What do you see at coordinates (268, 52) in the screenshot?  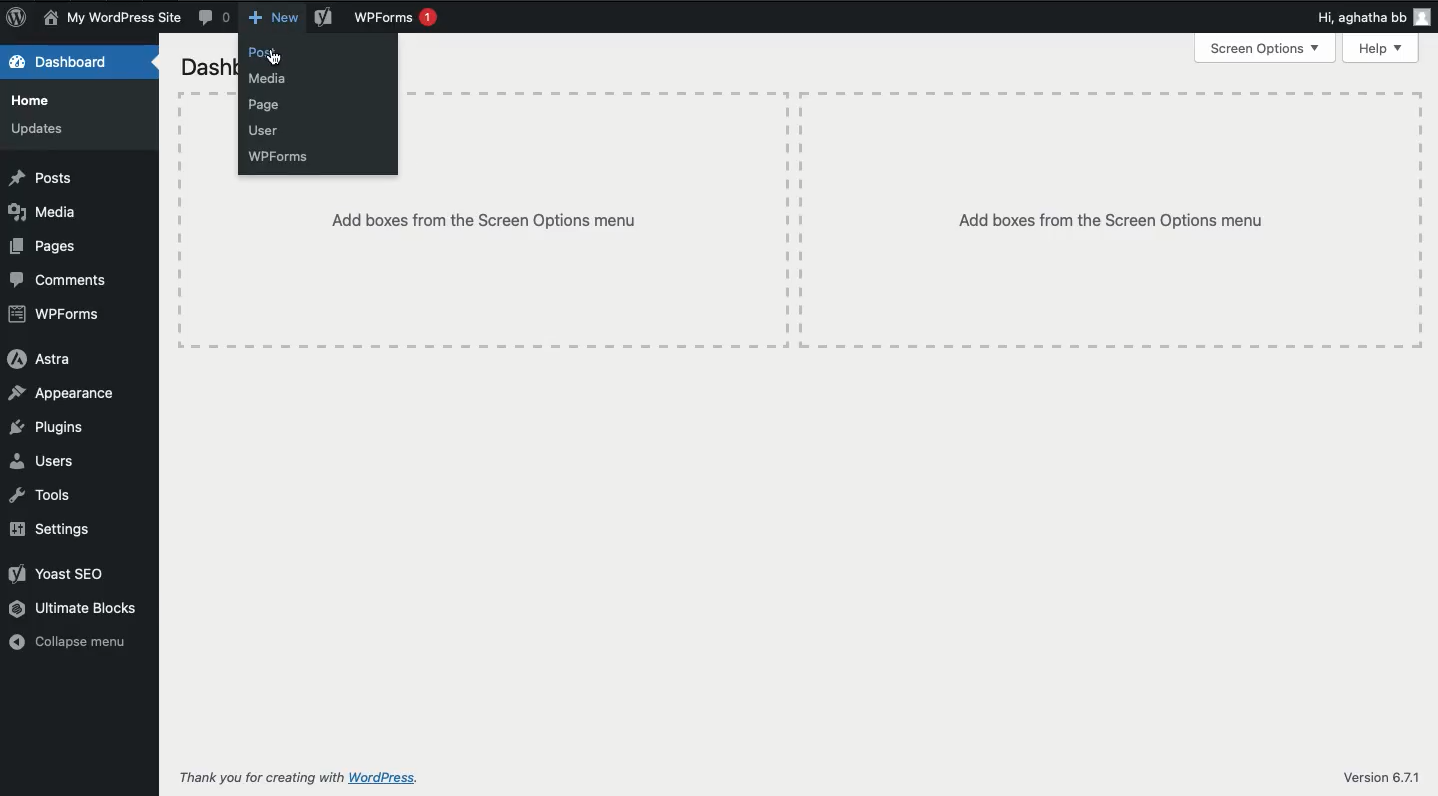 I see `Post` at bounding box center [268, 52].